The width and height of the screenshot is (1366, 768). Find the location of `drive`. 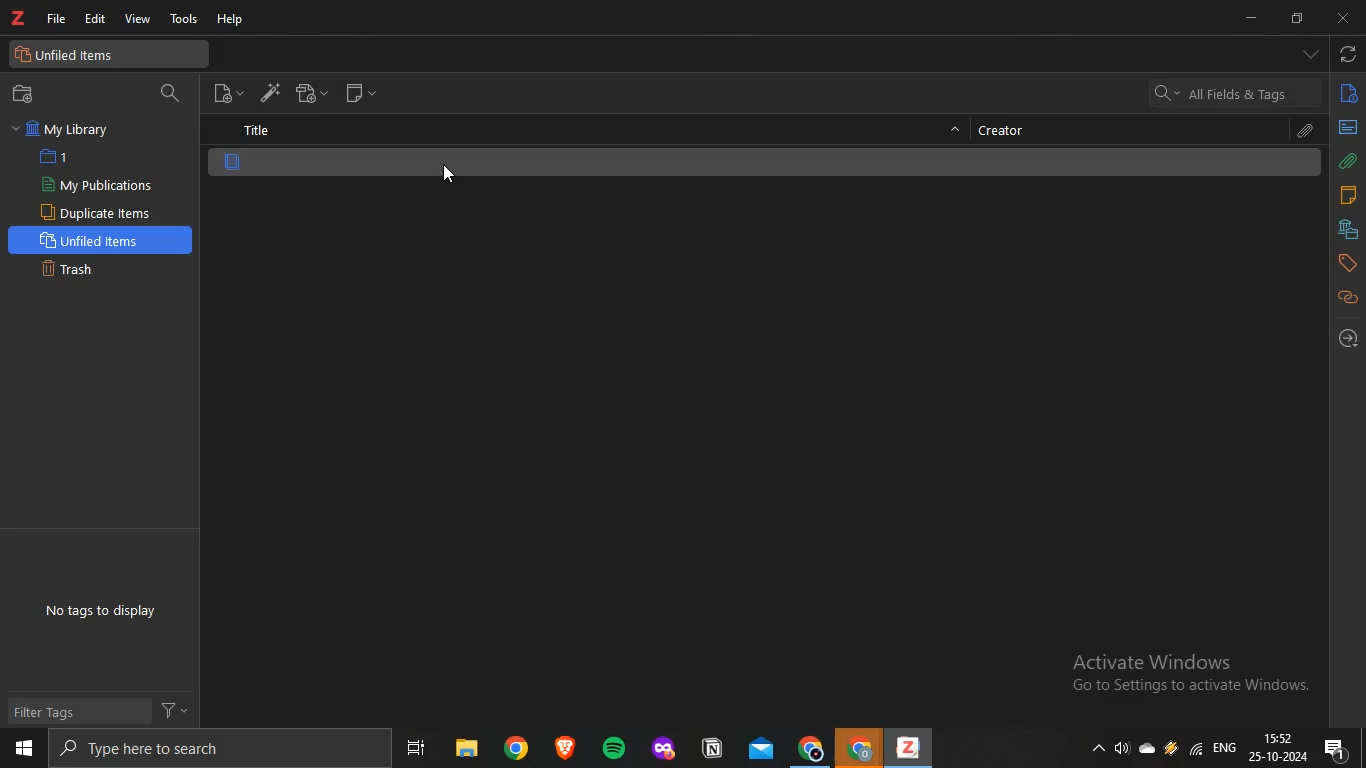

drive is located at coordinates (1171, 747).